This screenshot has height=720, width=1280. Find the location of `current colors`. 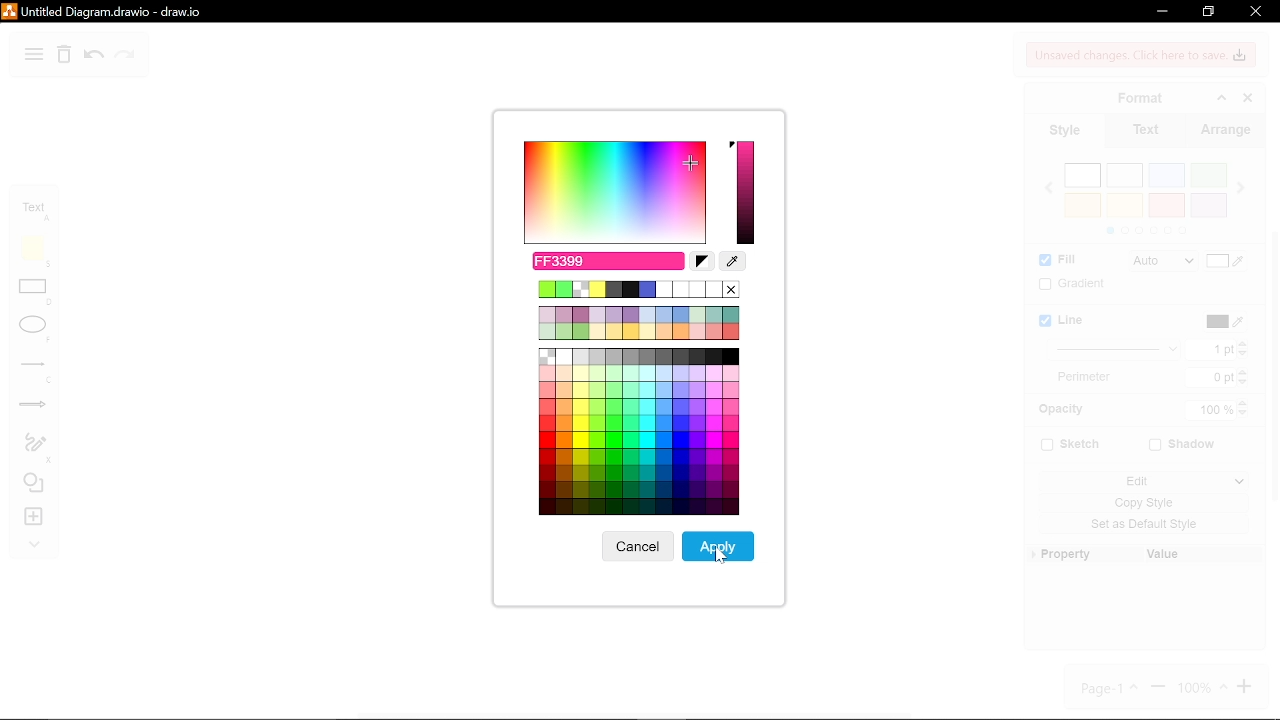

current colors is located at coordinates (639, 289).